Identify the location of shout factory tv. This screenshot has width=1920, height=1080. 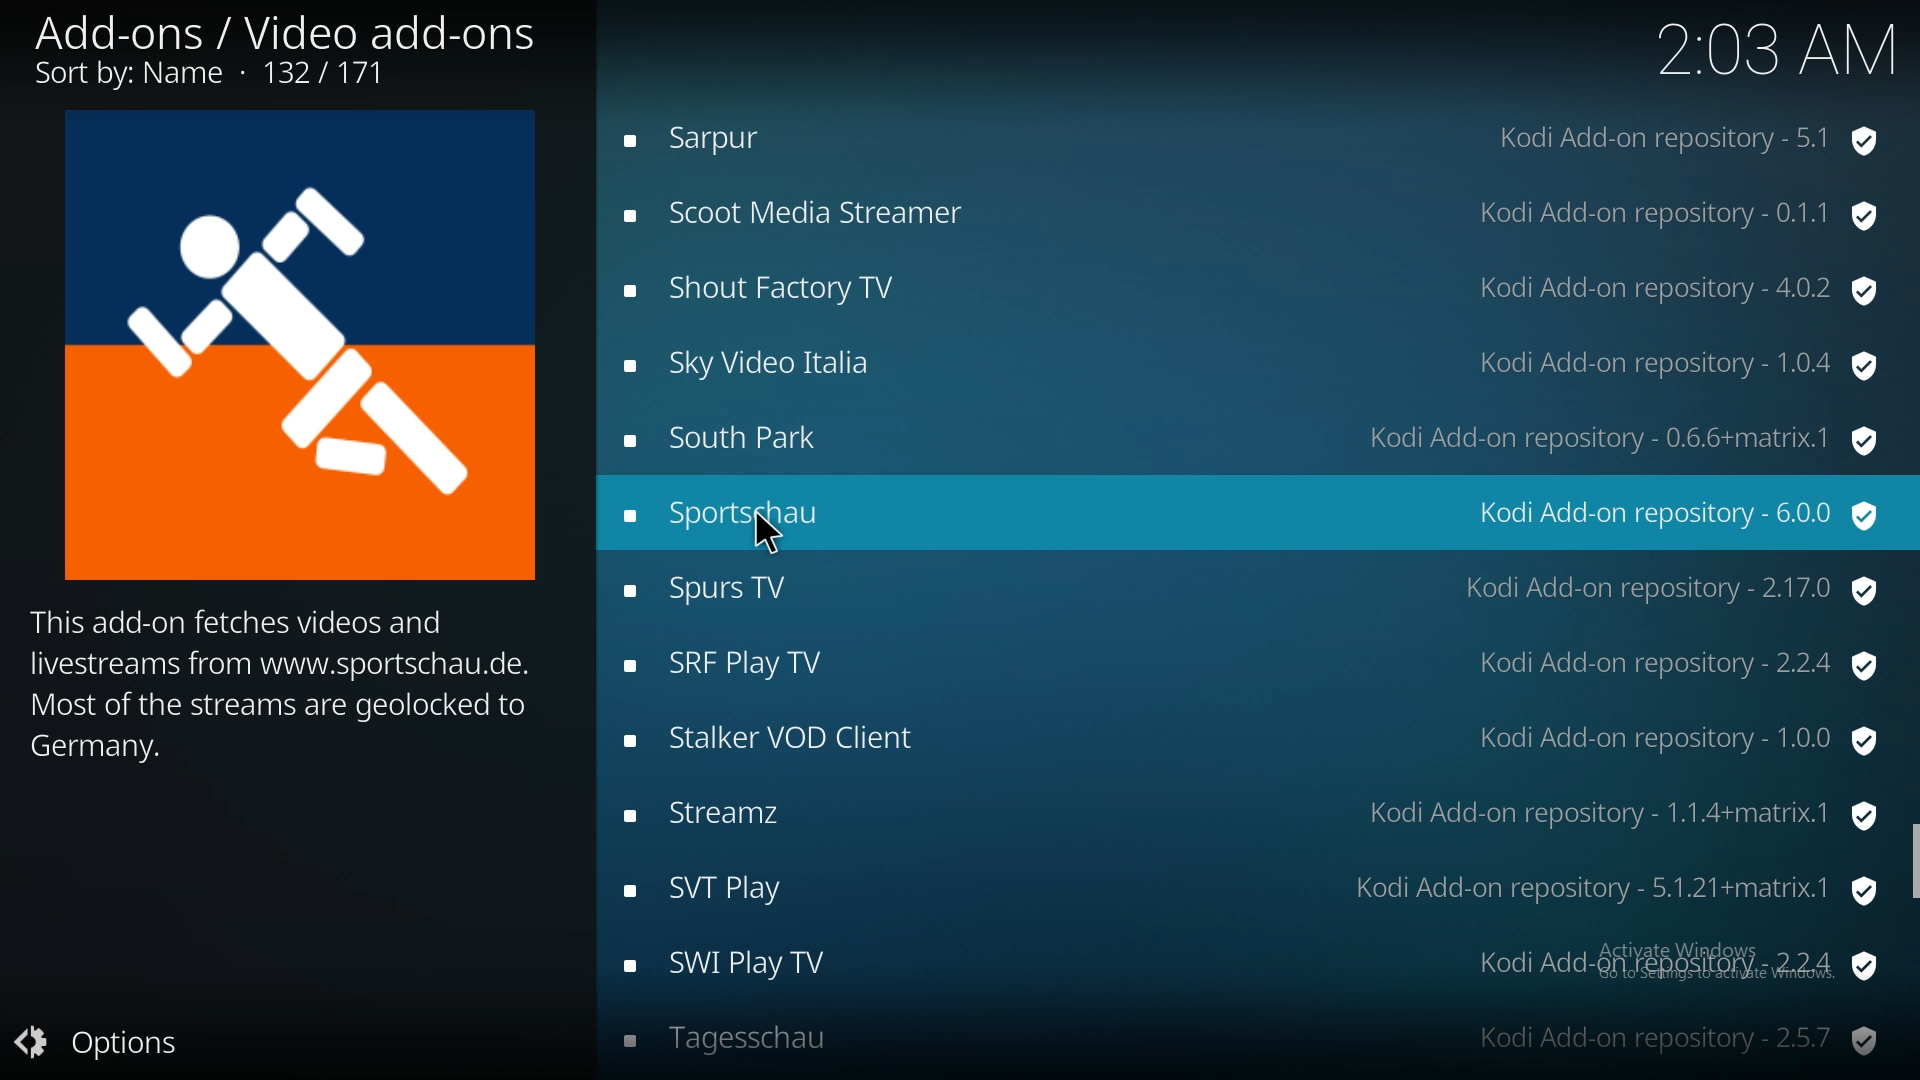
(1258, 292).